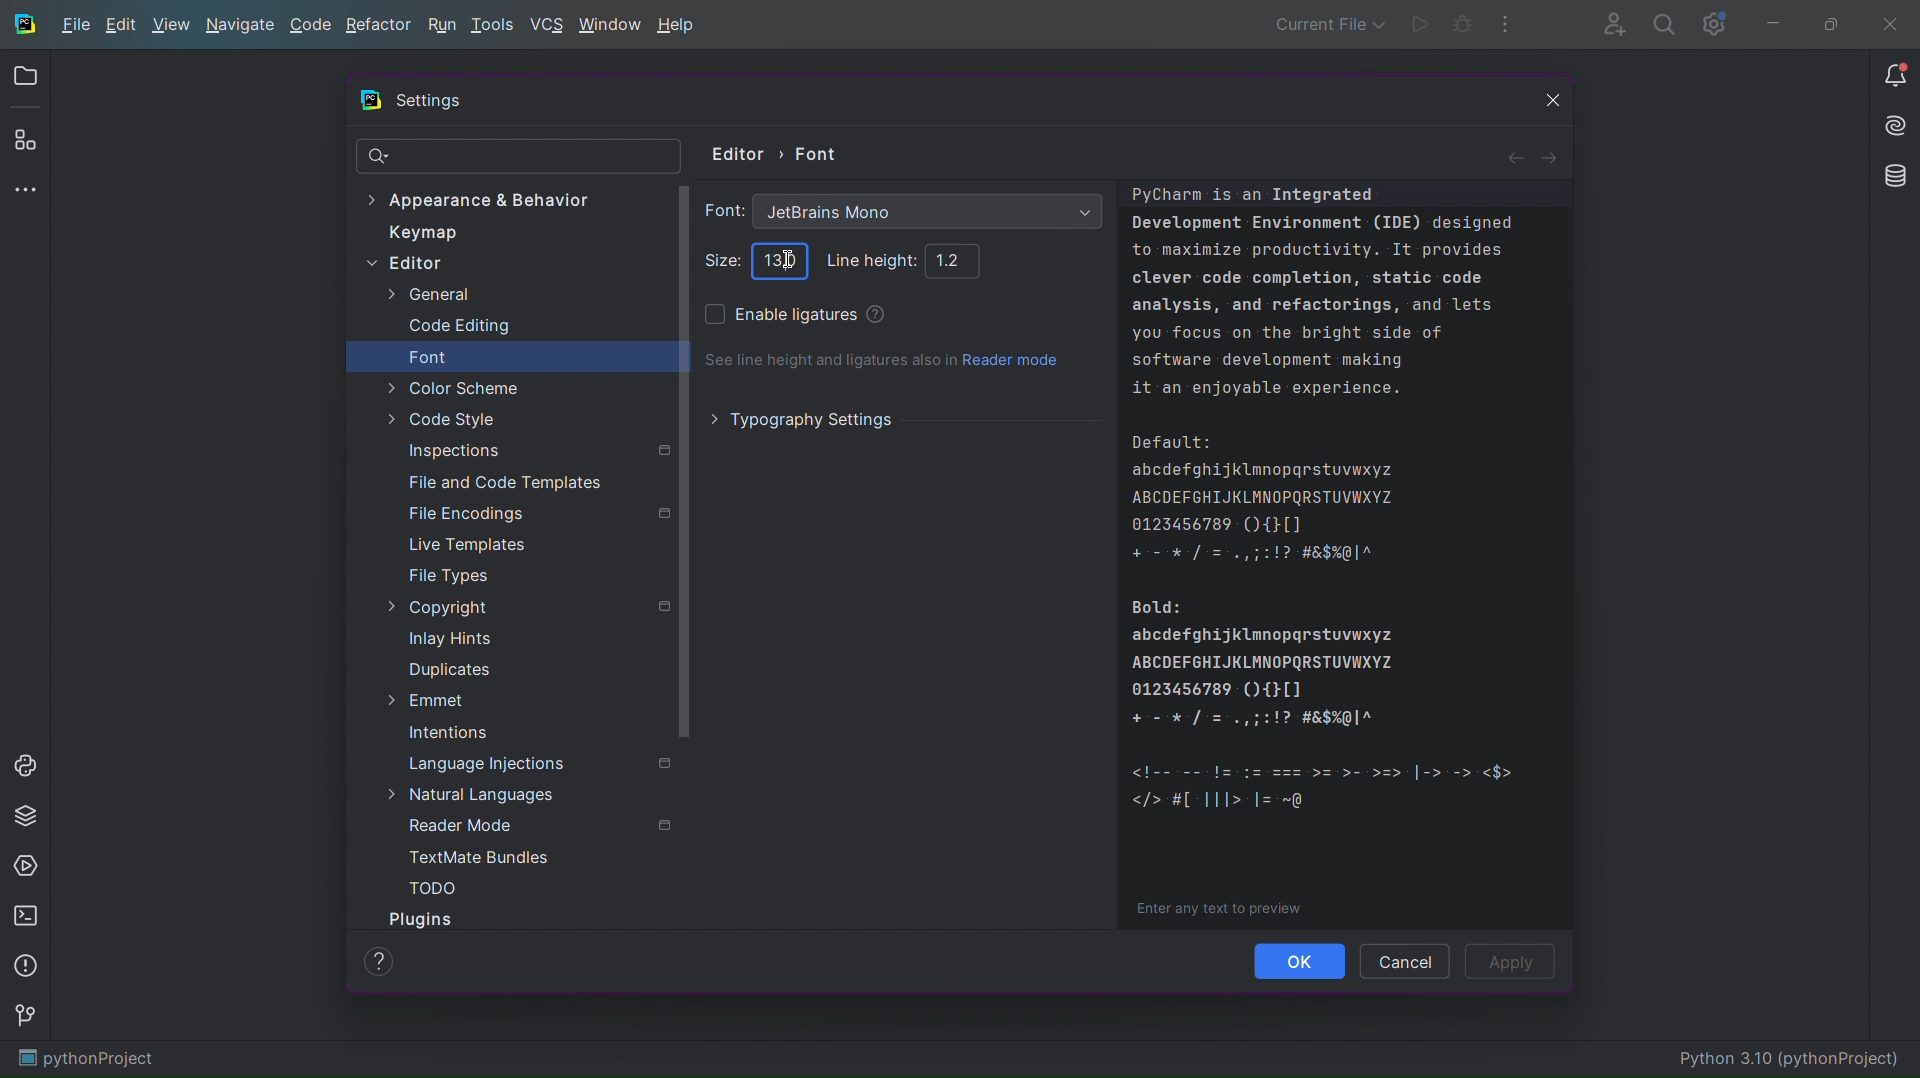 Image resolution: width=1920 pixels, height=1078 pixels. What do you see at coordinates (432, 887) in the screenshot?
I see `TODO` at bounding box center [432, 887].